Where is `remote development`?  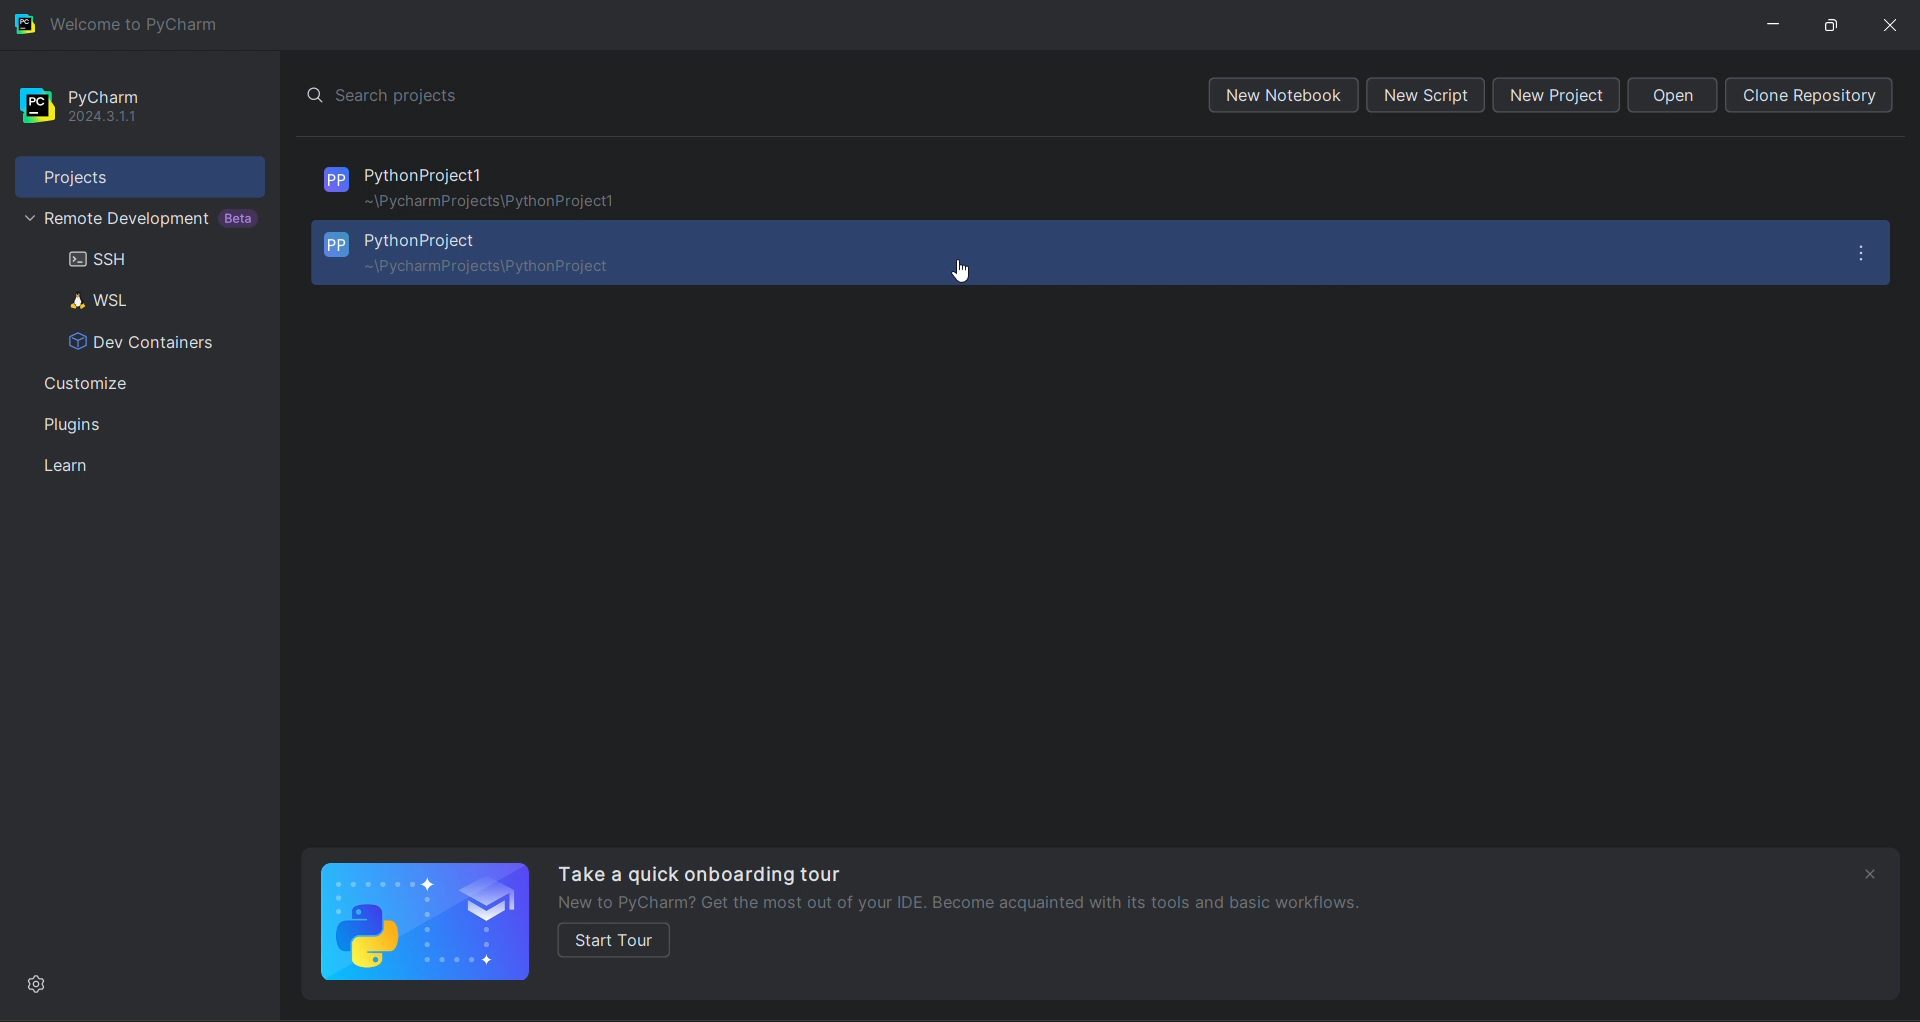 remote development is located at coordinates (138, 219).